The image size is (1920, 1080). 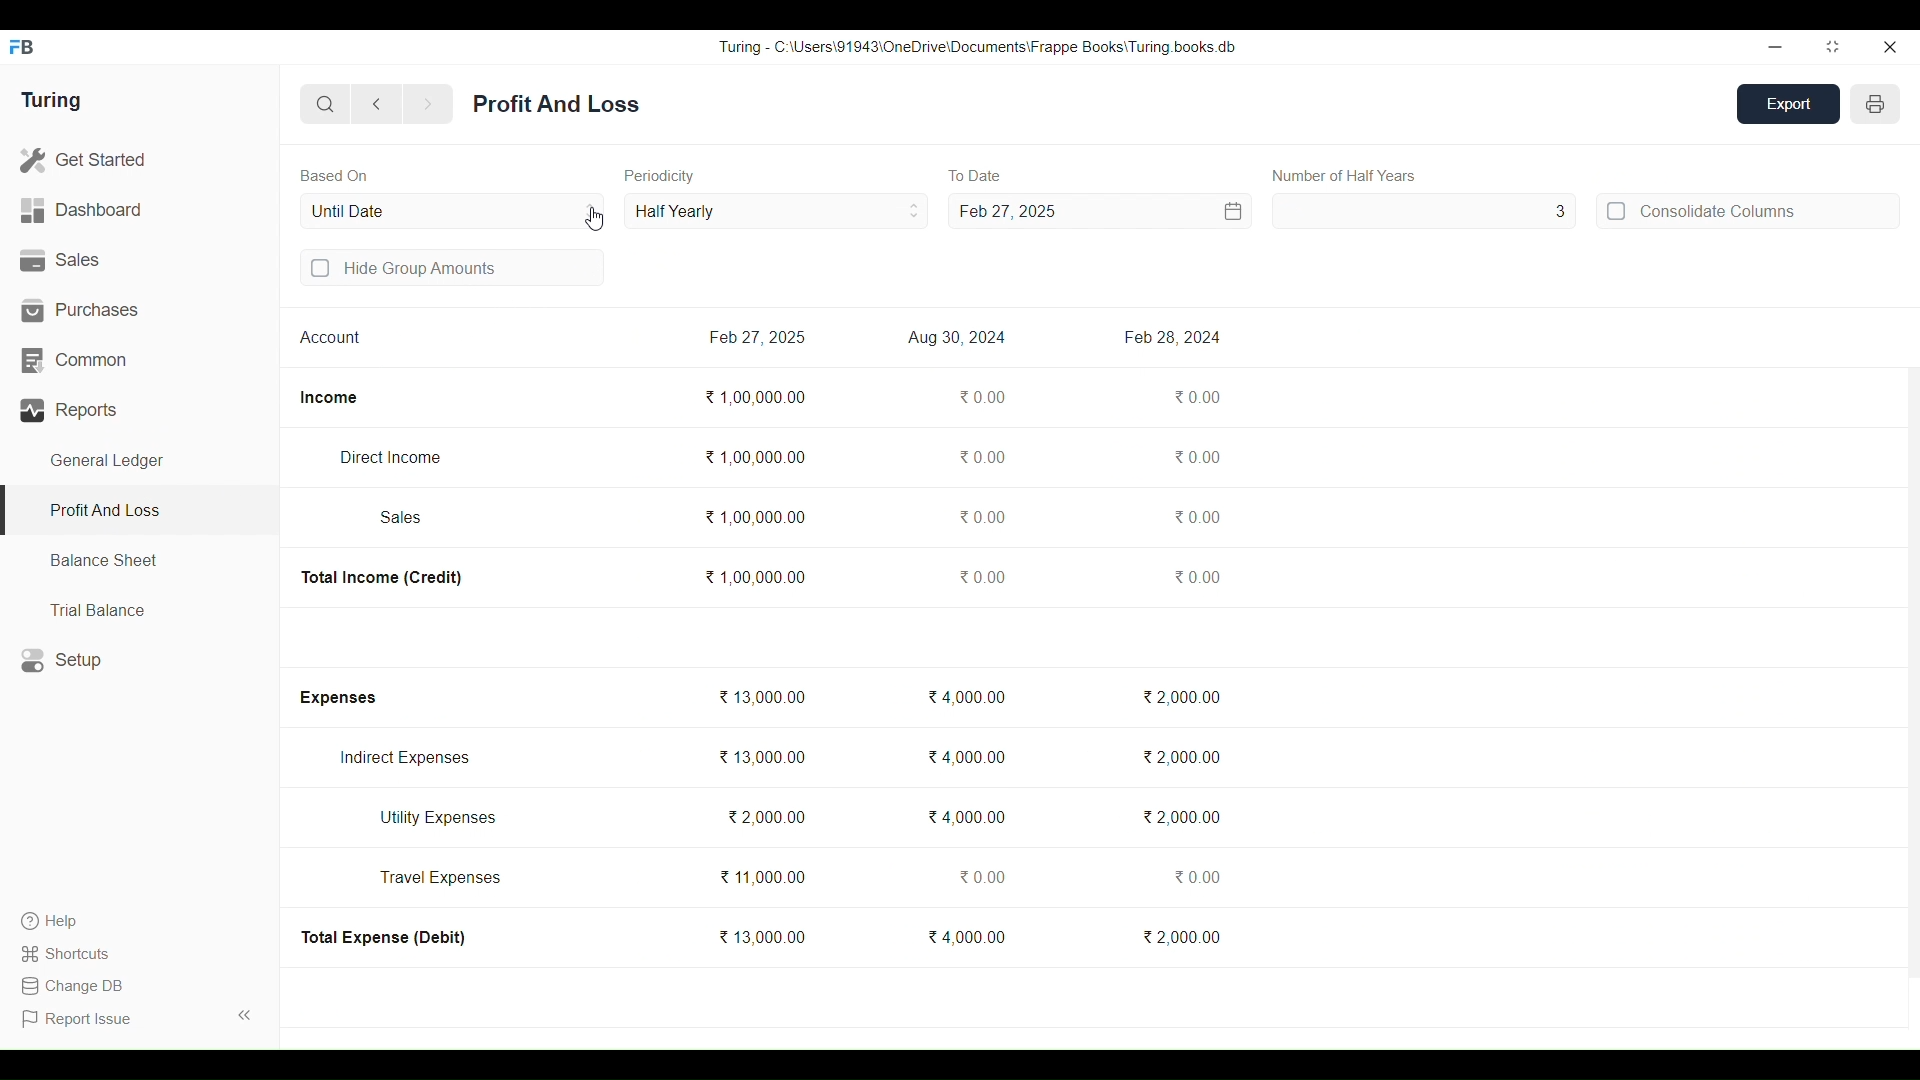 I want to click on Profit And Loss, so click(x=138, y=512).